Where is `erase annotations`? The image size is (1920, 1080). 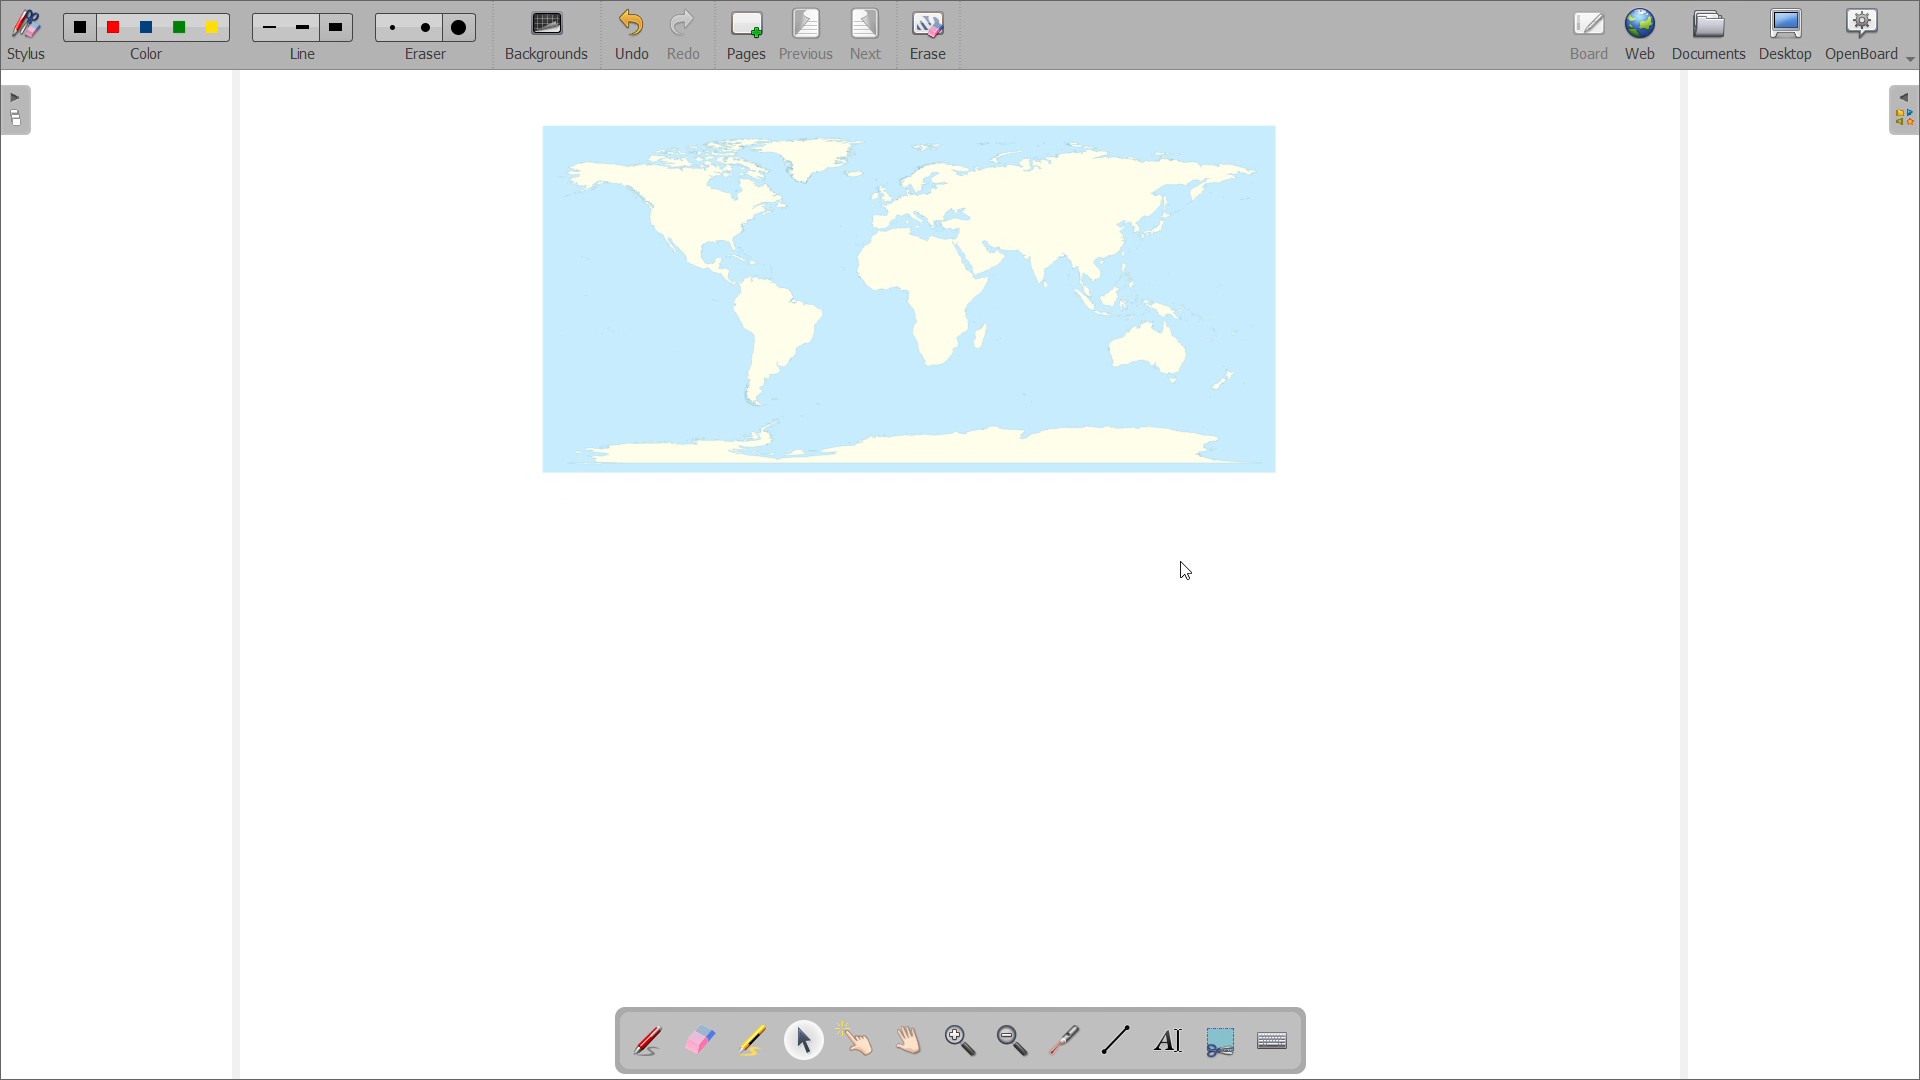
erase annotations is located at coordinates (699, 1038).